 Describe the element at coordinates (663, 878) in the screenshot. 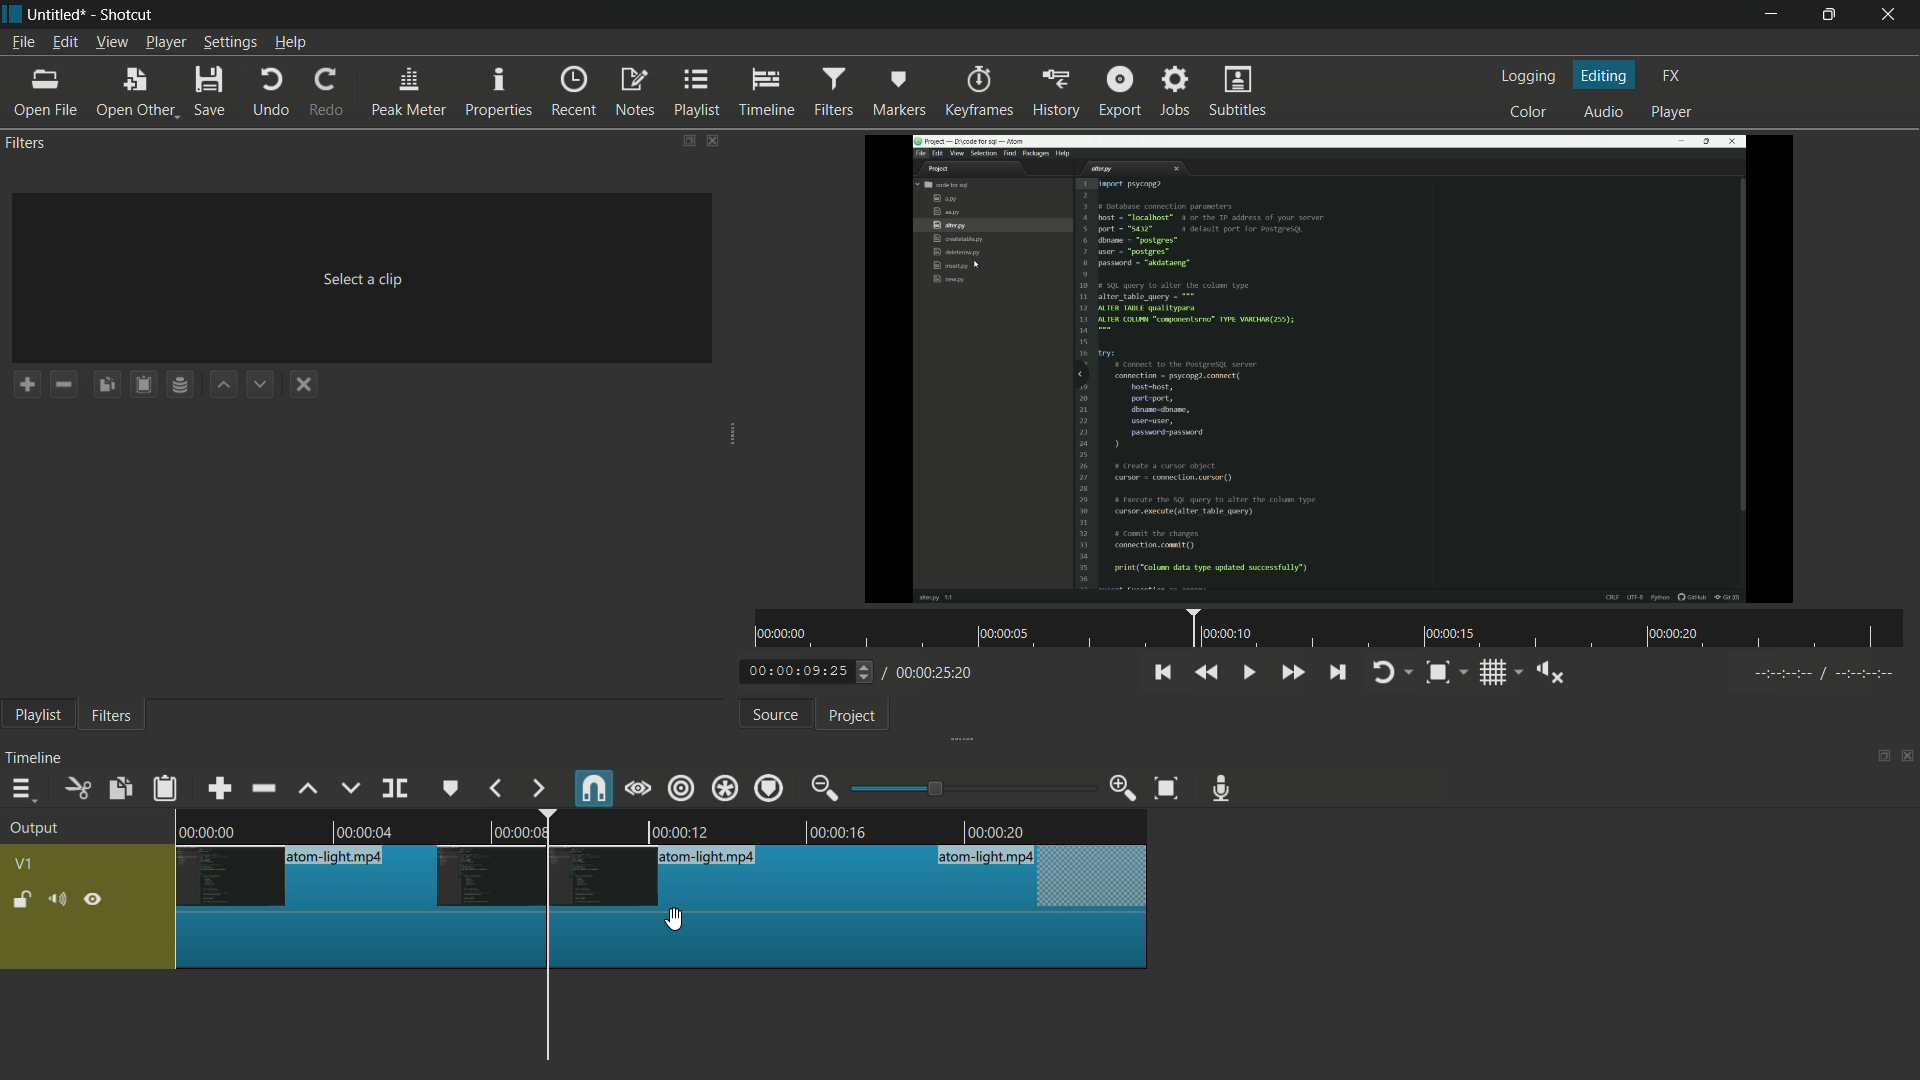

I see `` at that location.